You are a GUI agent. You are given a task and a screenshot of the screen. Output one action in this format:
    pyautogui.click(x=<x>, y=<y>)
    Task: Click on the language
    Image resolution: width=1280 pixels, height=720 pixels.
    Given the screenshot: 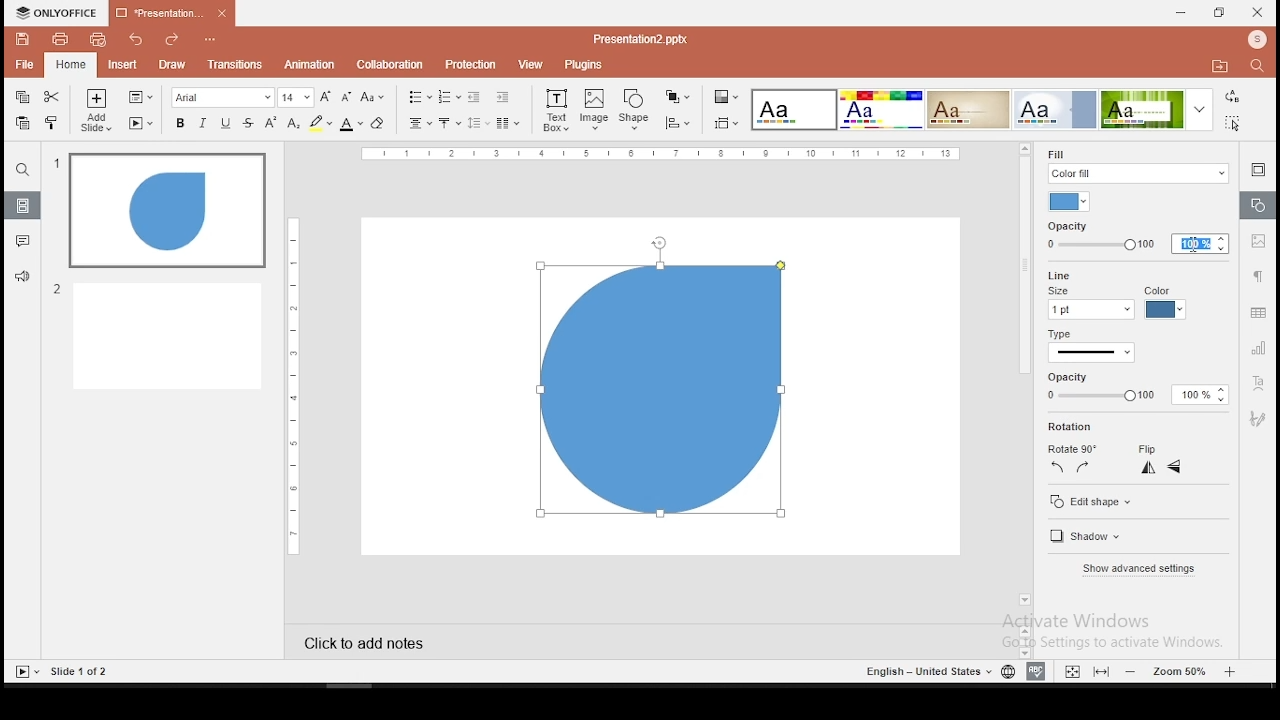 What is the action you would take?
    pyautogui.click(x=1008, y=672)
    